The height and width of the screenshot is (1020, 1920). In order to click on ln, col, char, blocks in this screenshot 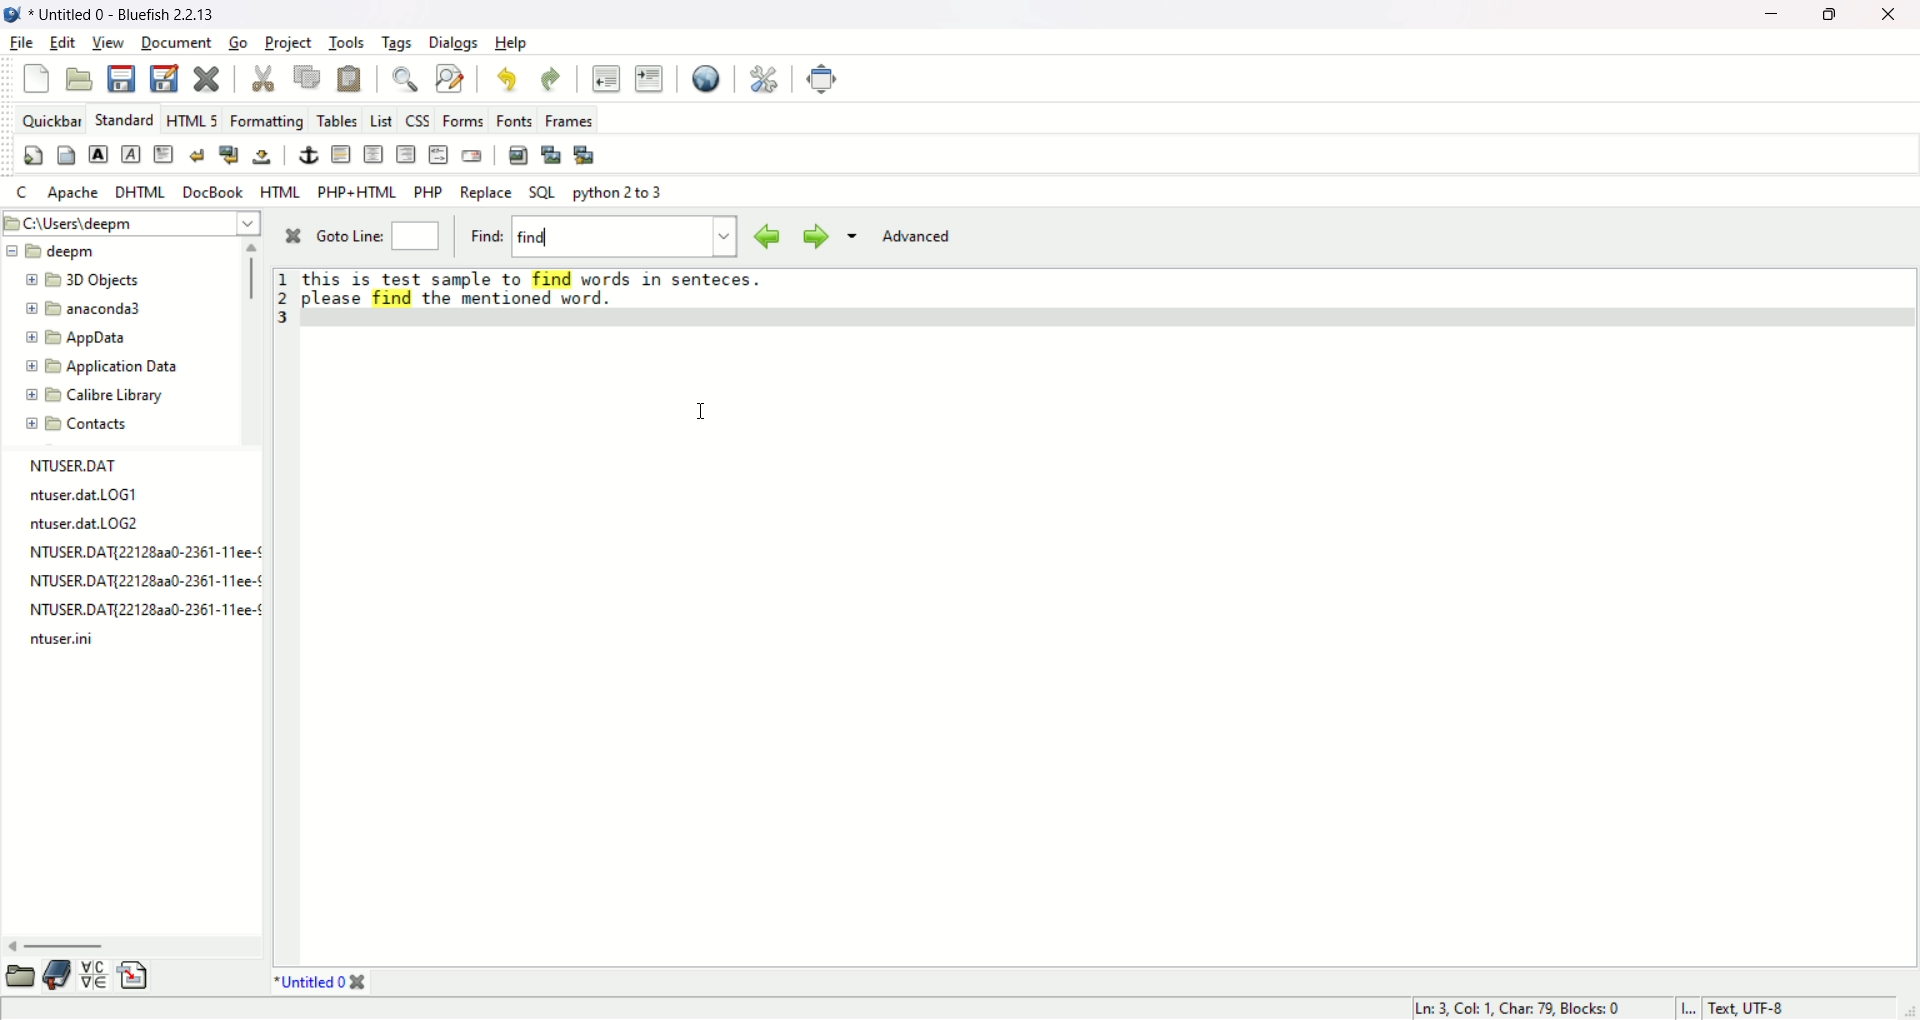, I will do `click(1514, 1010)`.